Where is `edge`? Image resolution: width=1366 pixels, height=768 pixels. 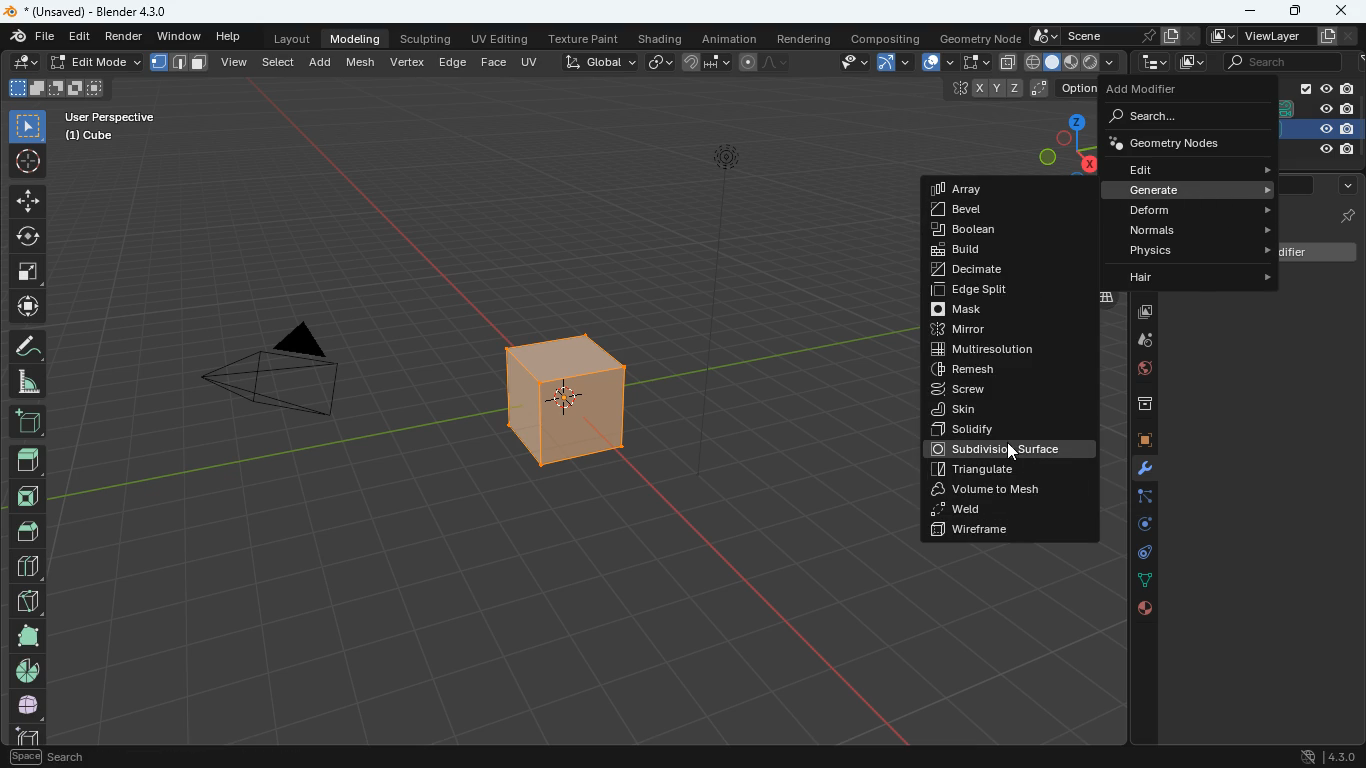
edge is located at coordinates (453, 61).